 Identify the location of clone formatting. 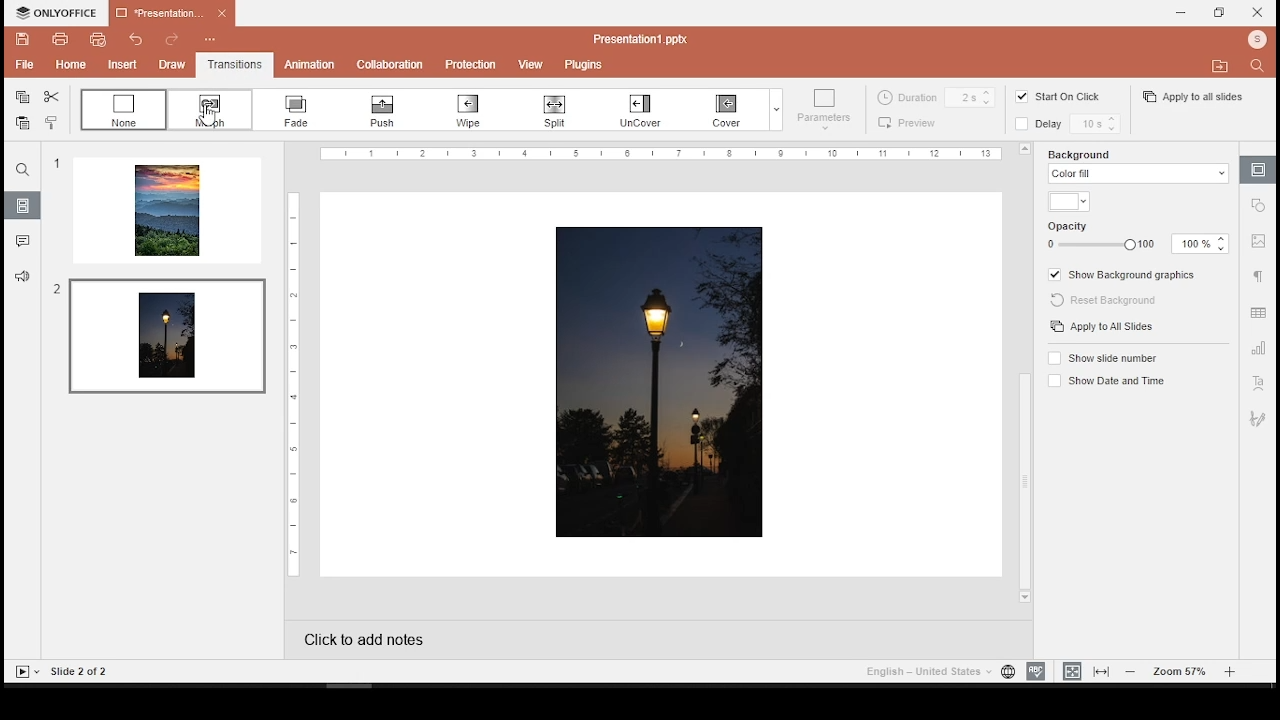
(50, 123).